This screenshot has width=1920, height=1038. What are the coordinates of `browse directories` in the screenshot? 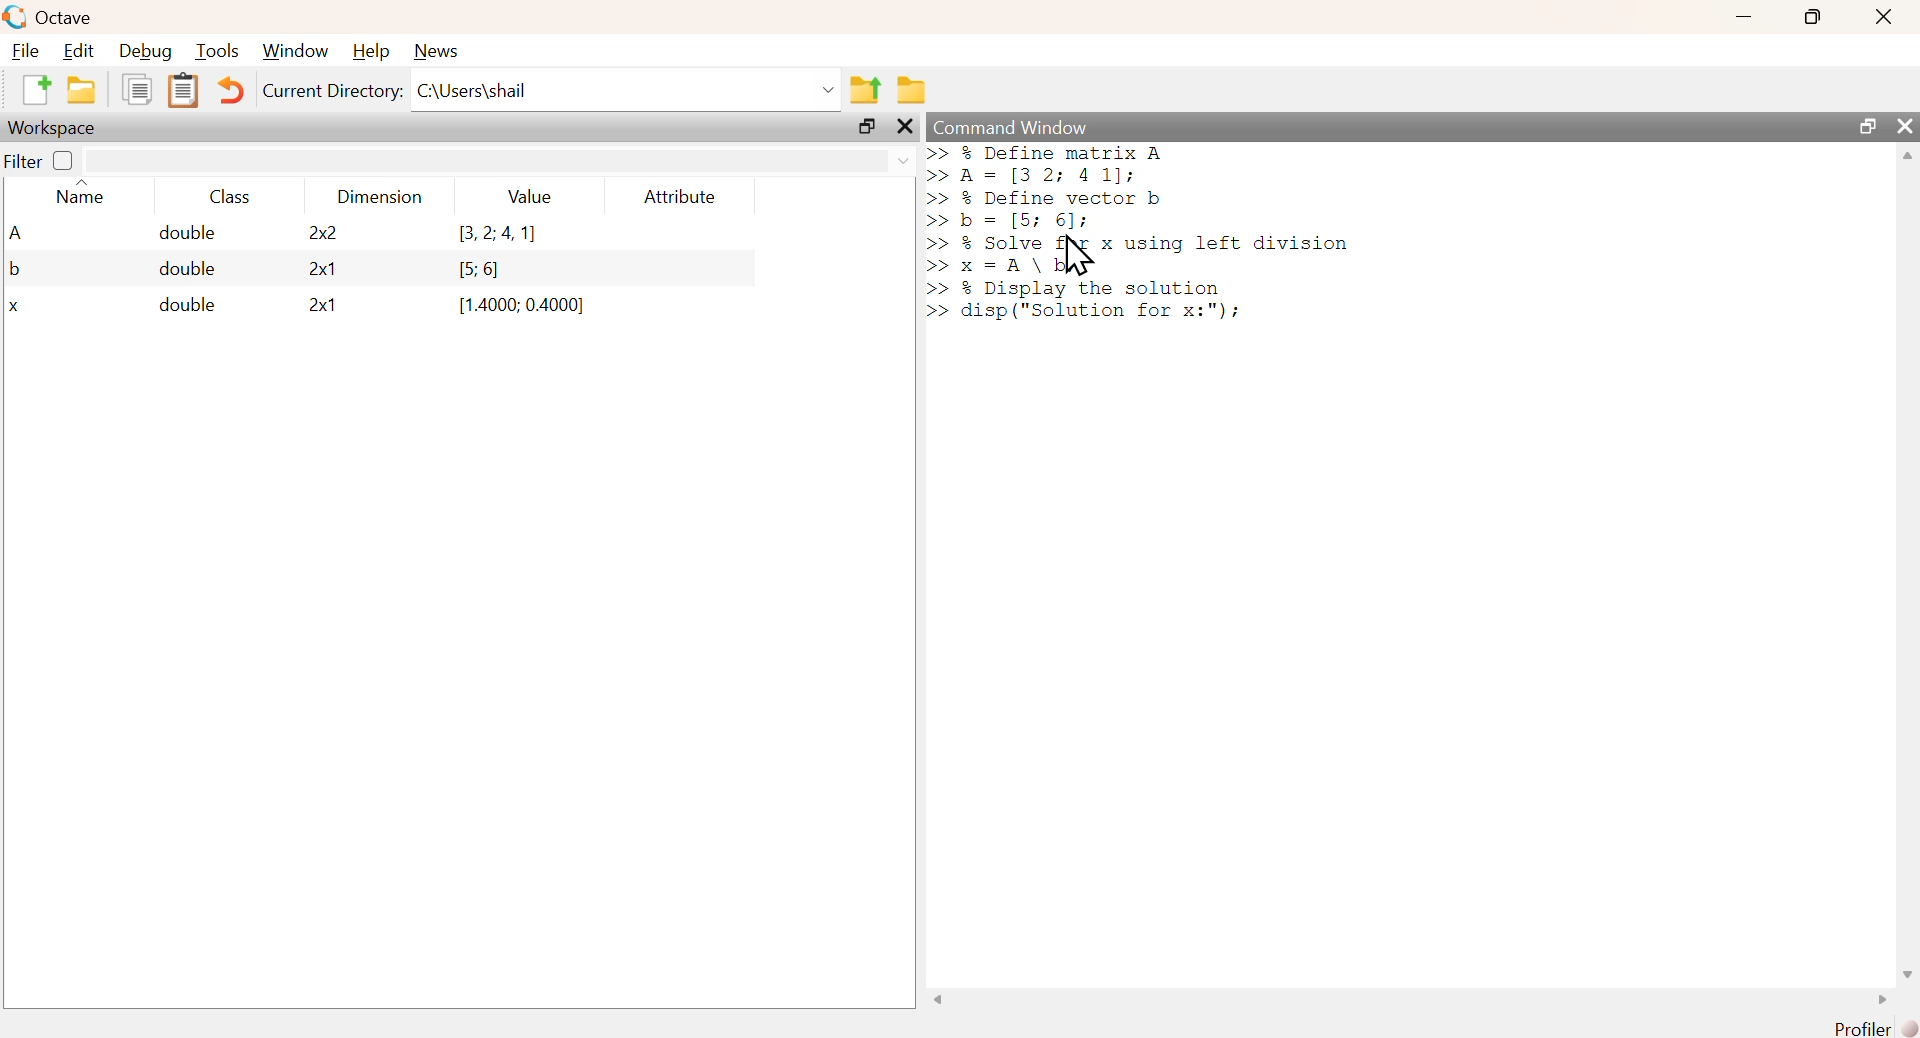 It's located at (913, 90).